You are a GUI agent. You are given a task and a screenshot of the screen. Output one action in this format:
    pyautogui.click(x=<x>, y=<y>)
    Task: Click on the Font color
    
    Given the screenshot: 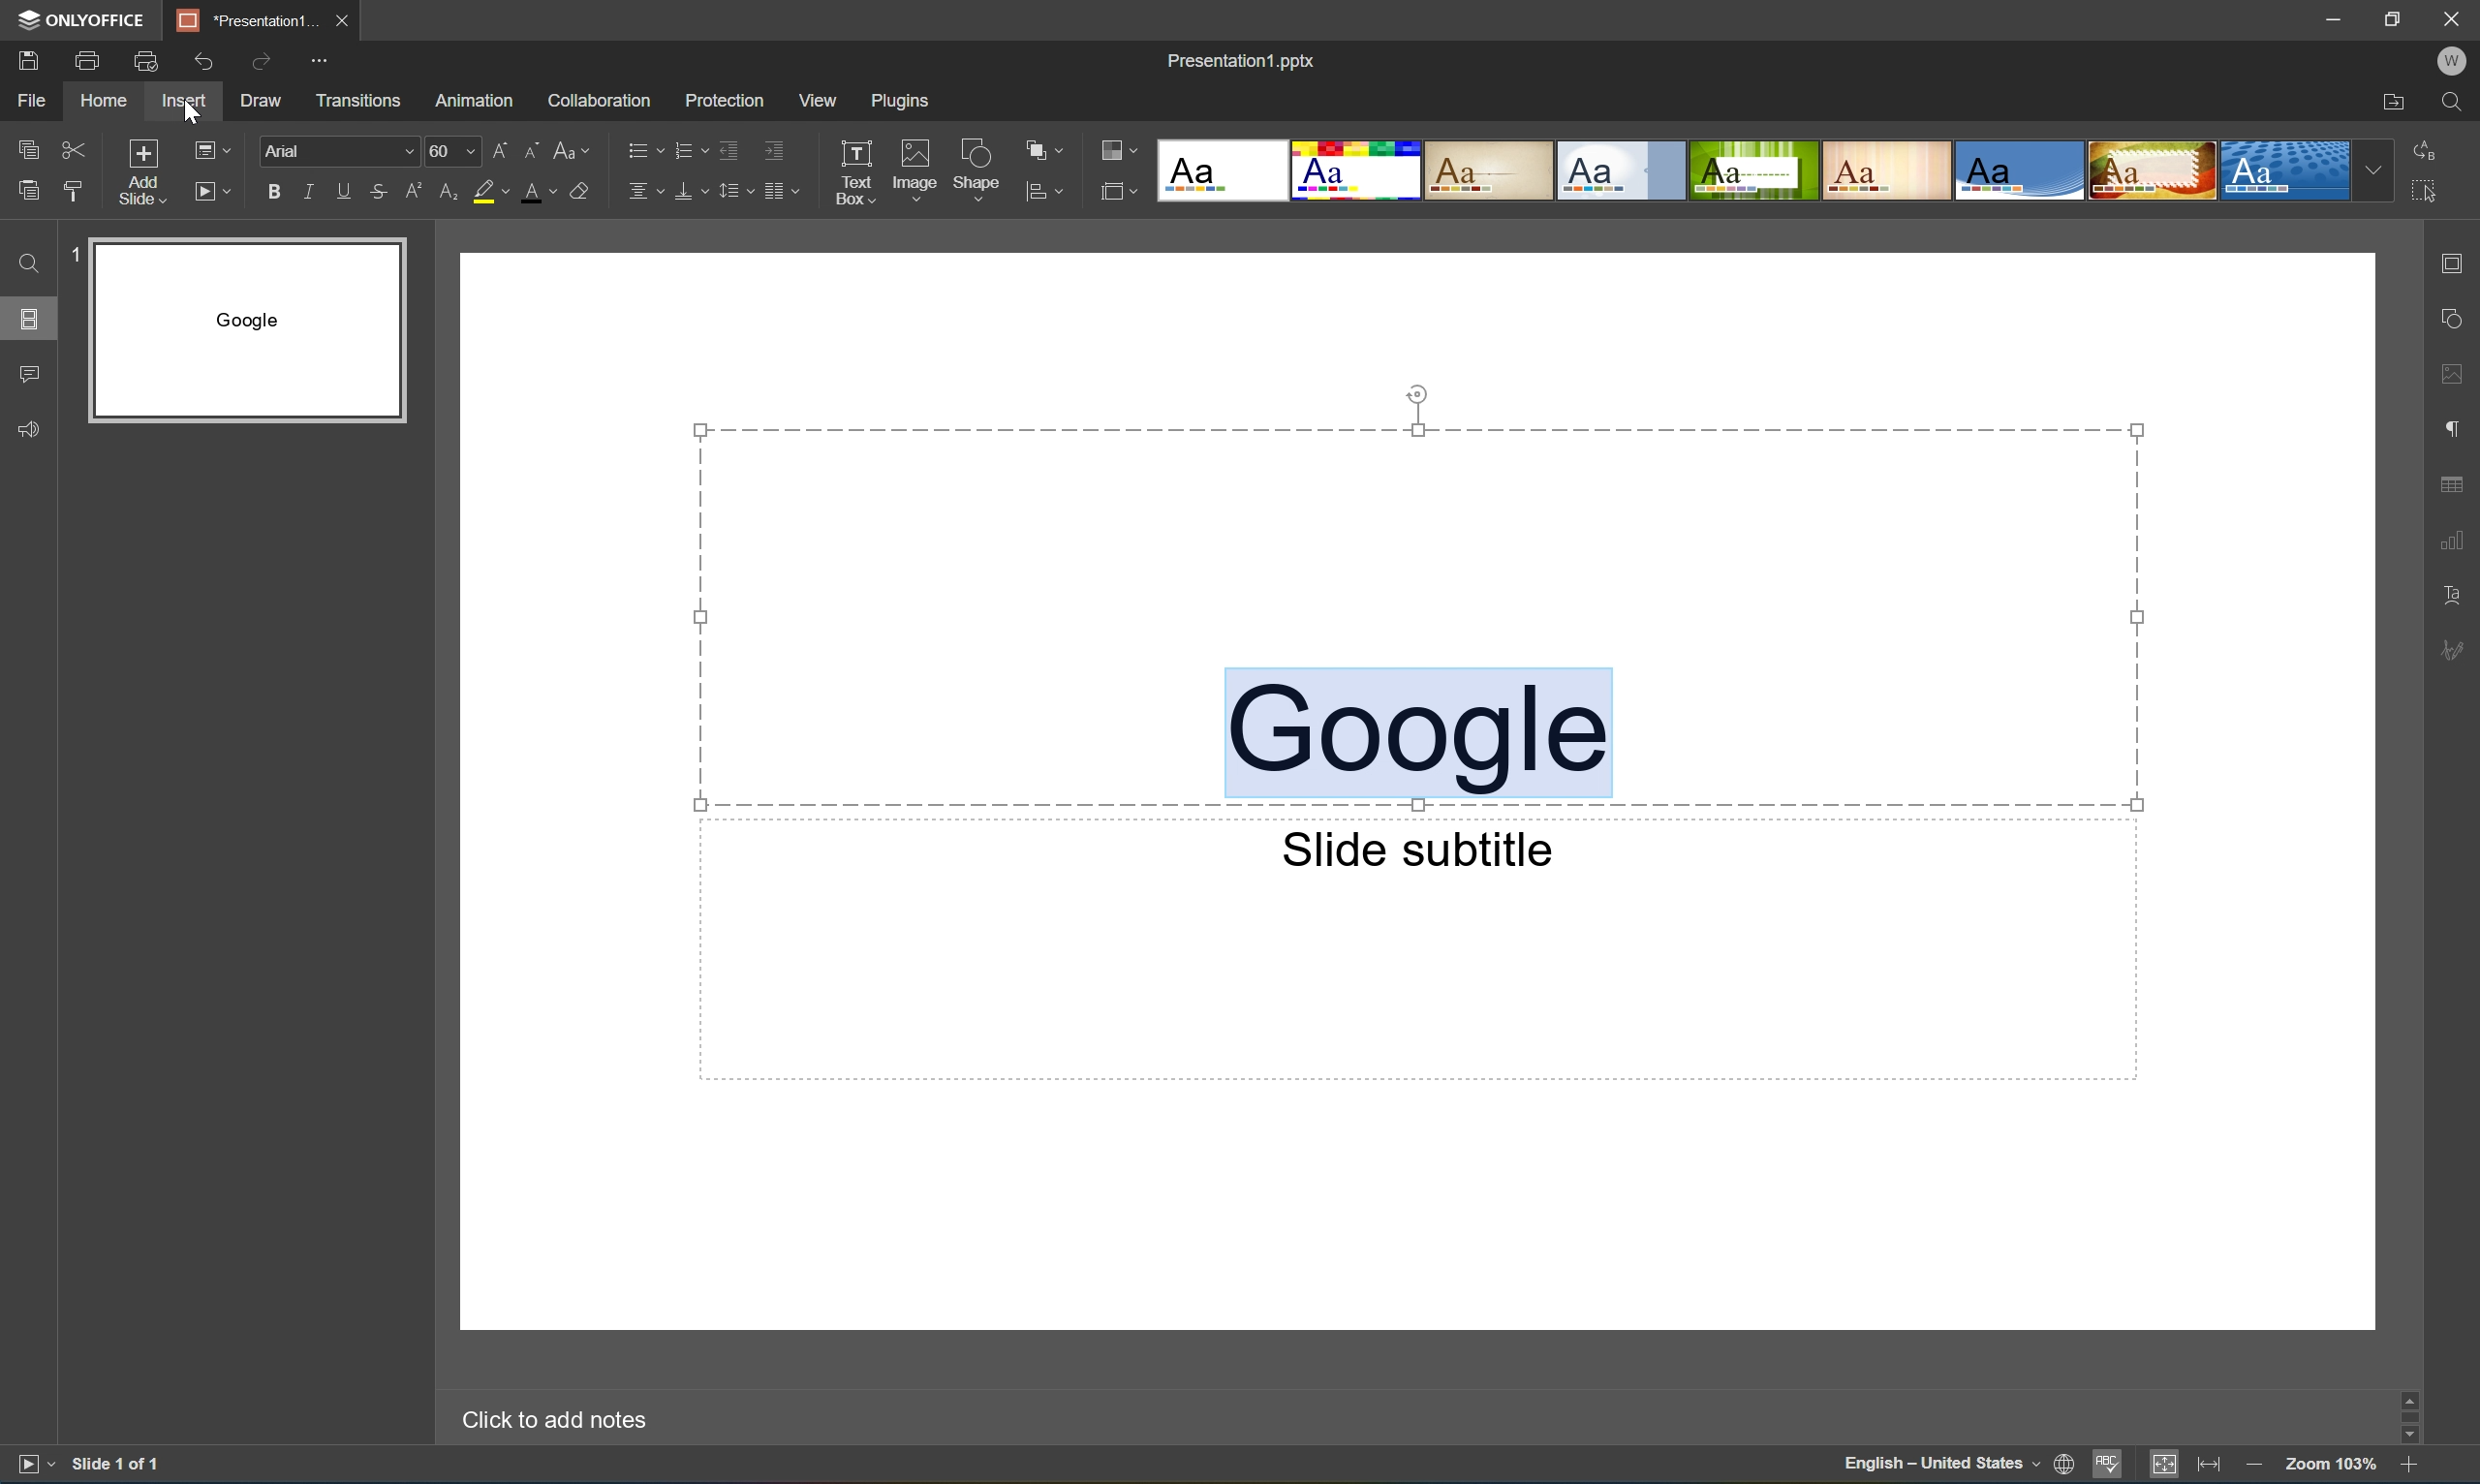 What is the action you would take?
    pyautogui.click(x=541, y=193)
    